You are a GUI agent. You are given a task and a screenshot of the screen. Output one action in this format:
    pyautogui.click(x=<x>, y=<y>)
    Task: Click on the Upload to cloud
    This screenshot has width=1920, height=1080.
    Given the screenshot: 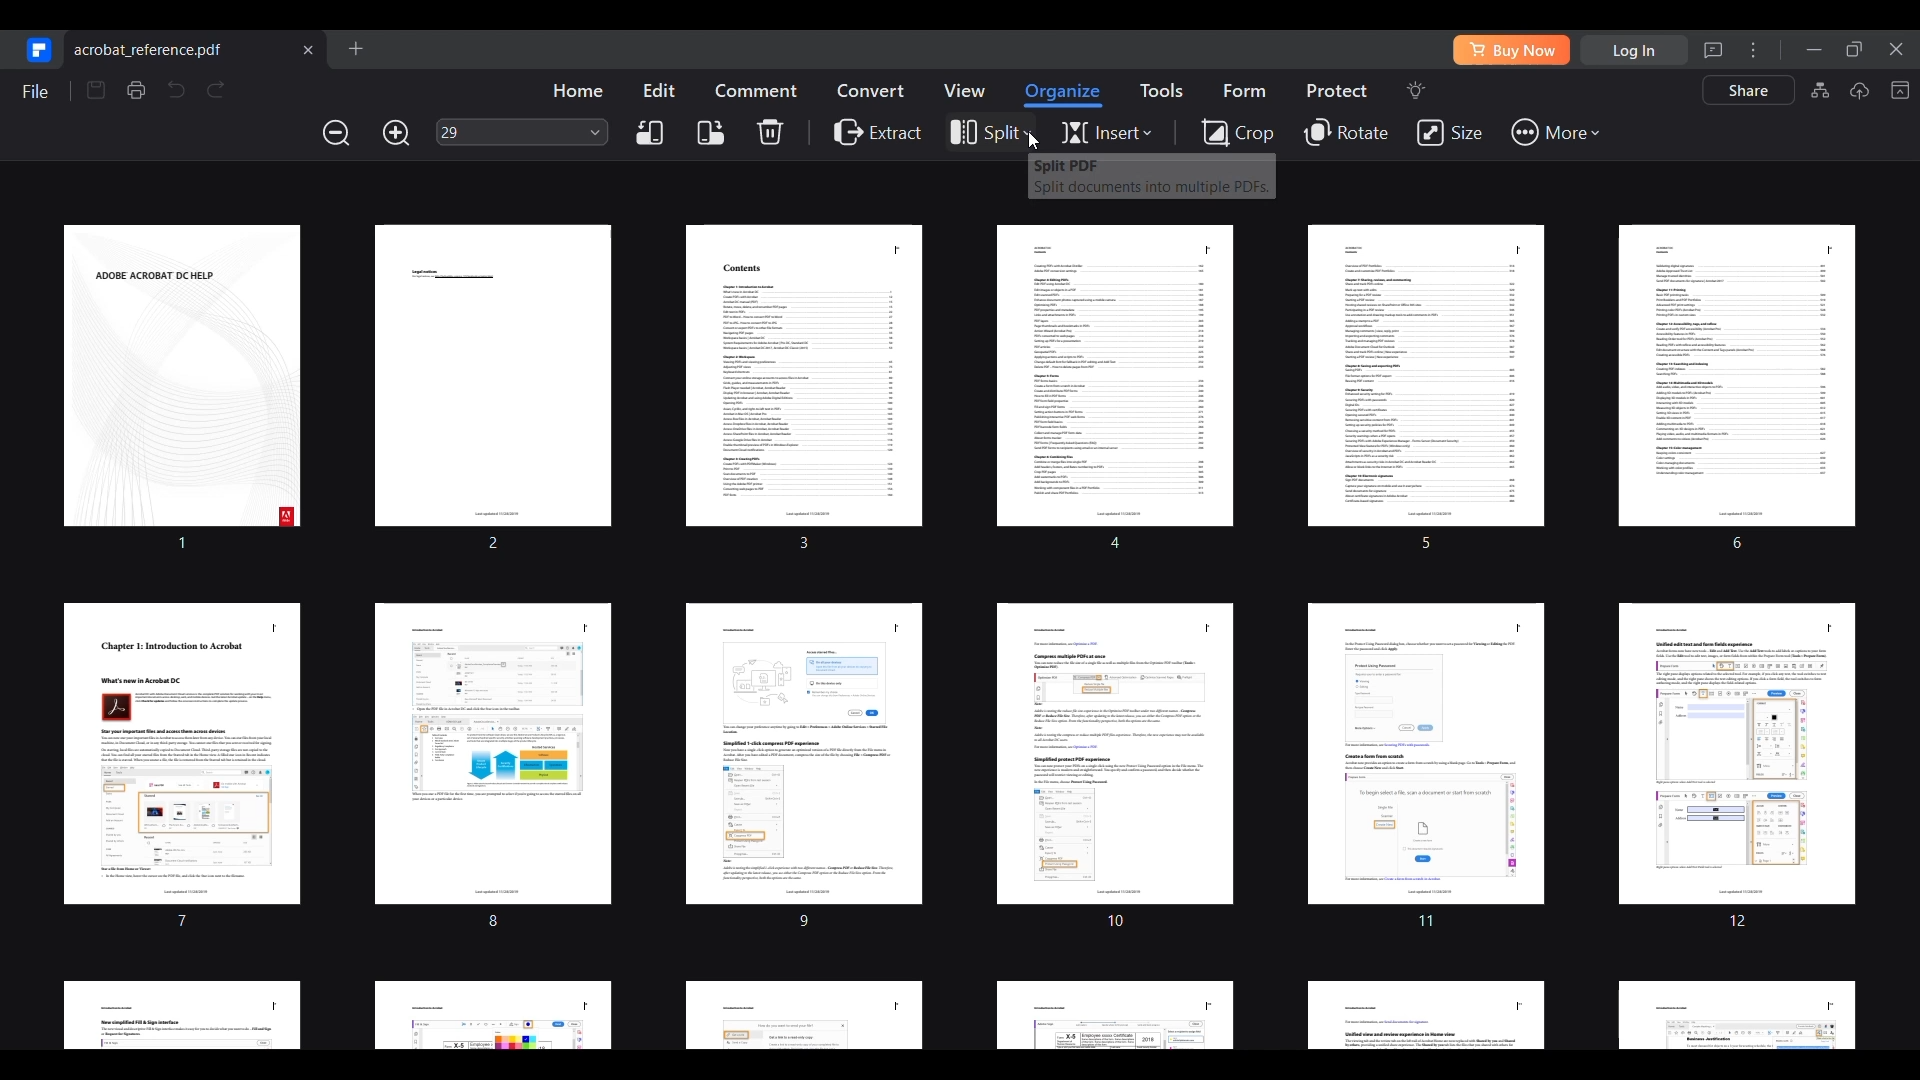 What is the action you would take?
    pyautogui.click(x=1859, y=90)
    